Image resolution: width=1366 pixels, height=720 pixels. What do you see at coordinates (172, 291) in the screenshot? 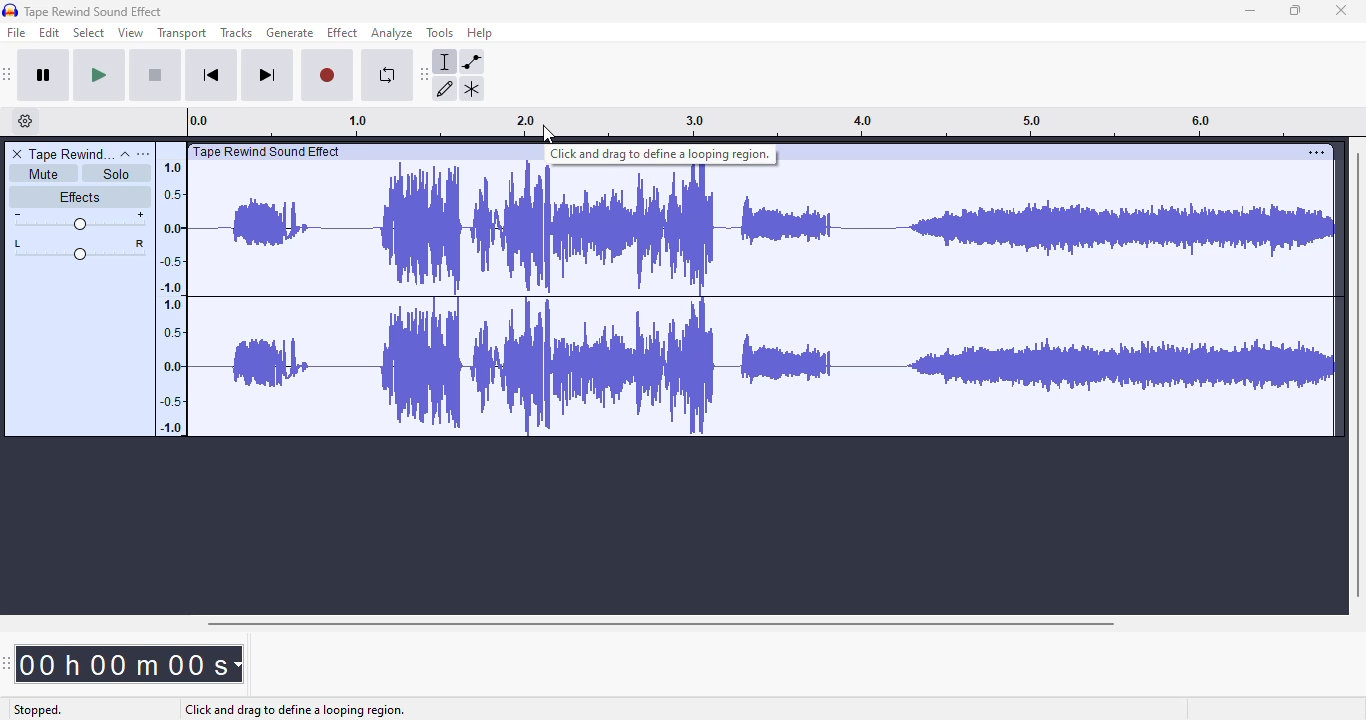
I see `1.0 0.5 0.0 -0.5 -1.0 1.0 0.5 0.0 -0.5 -1.0` at bounding box center [172, 291].